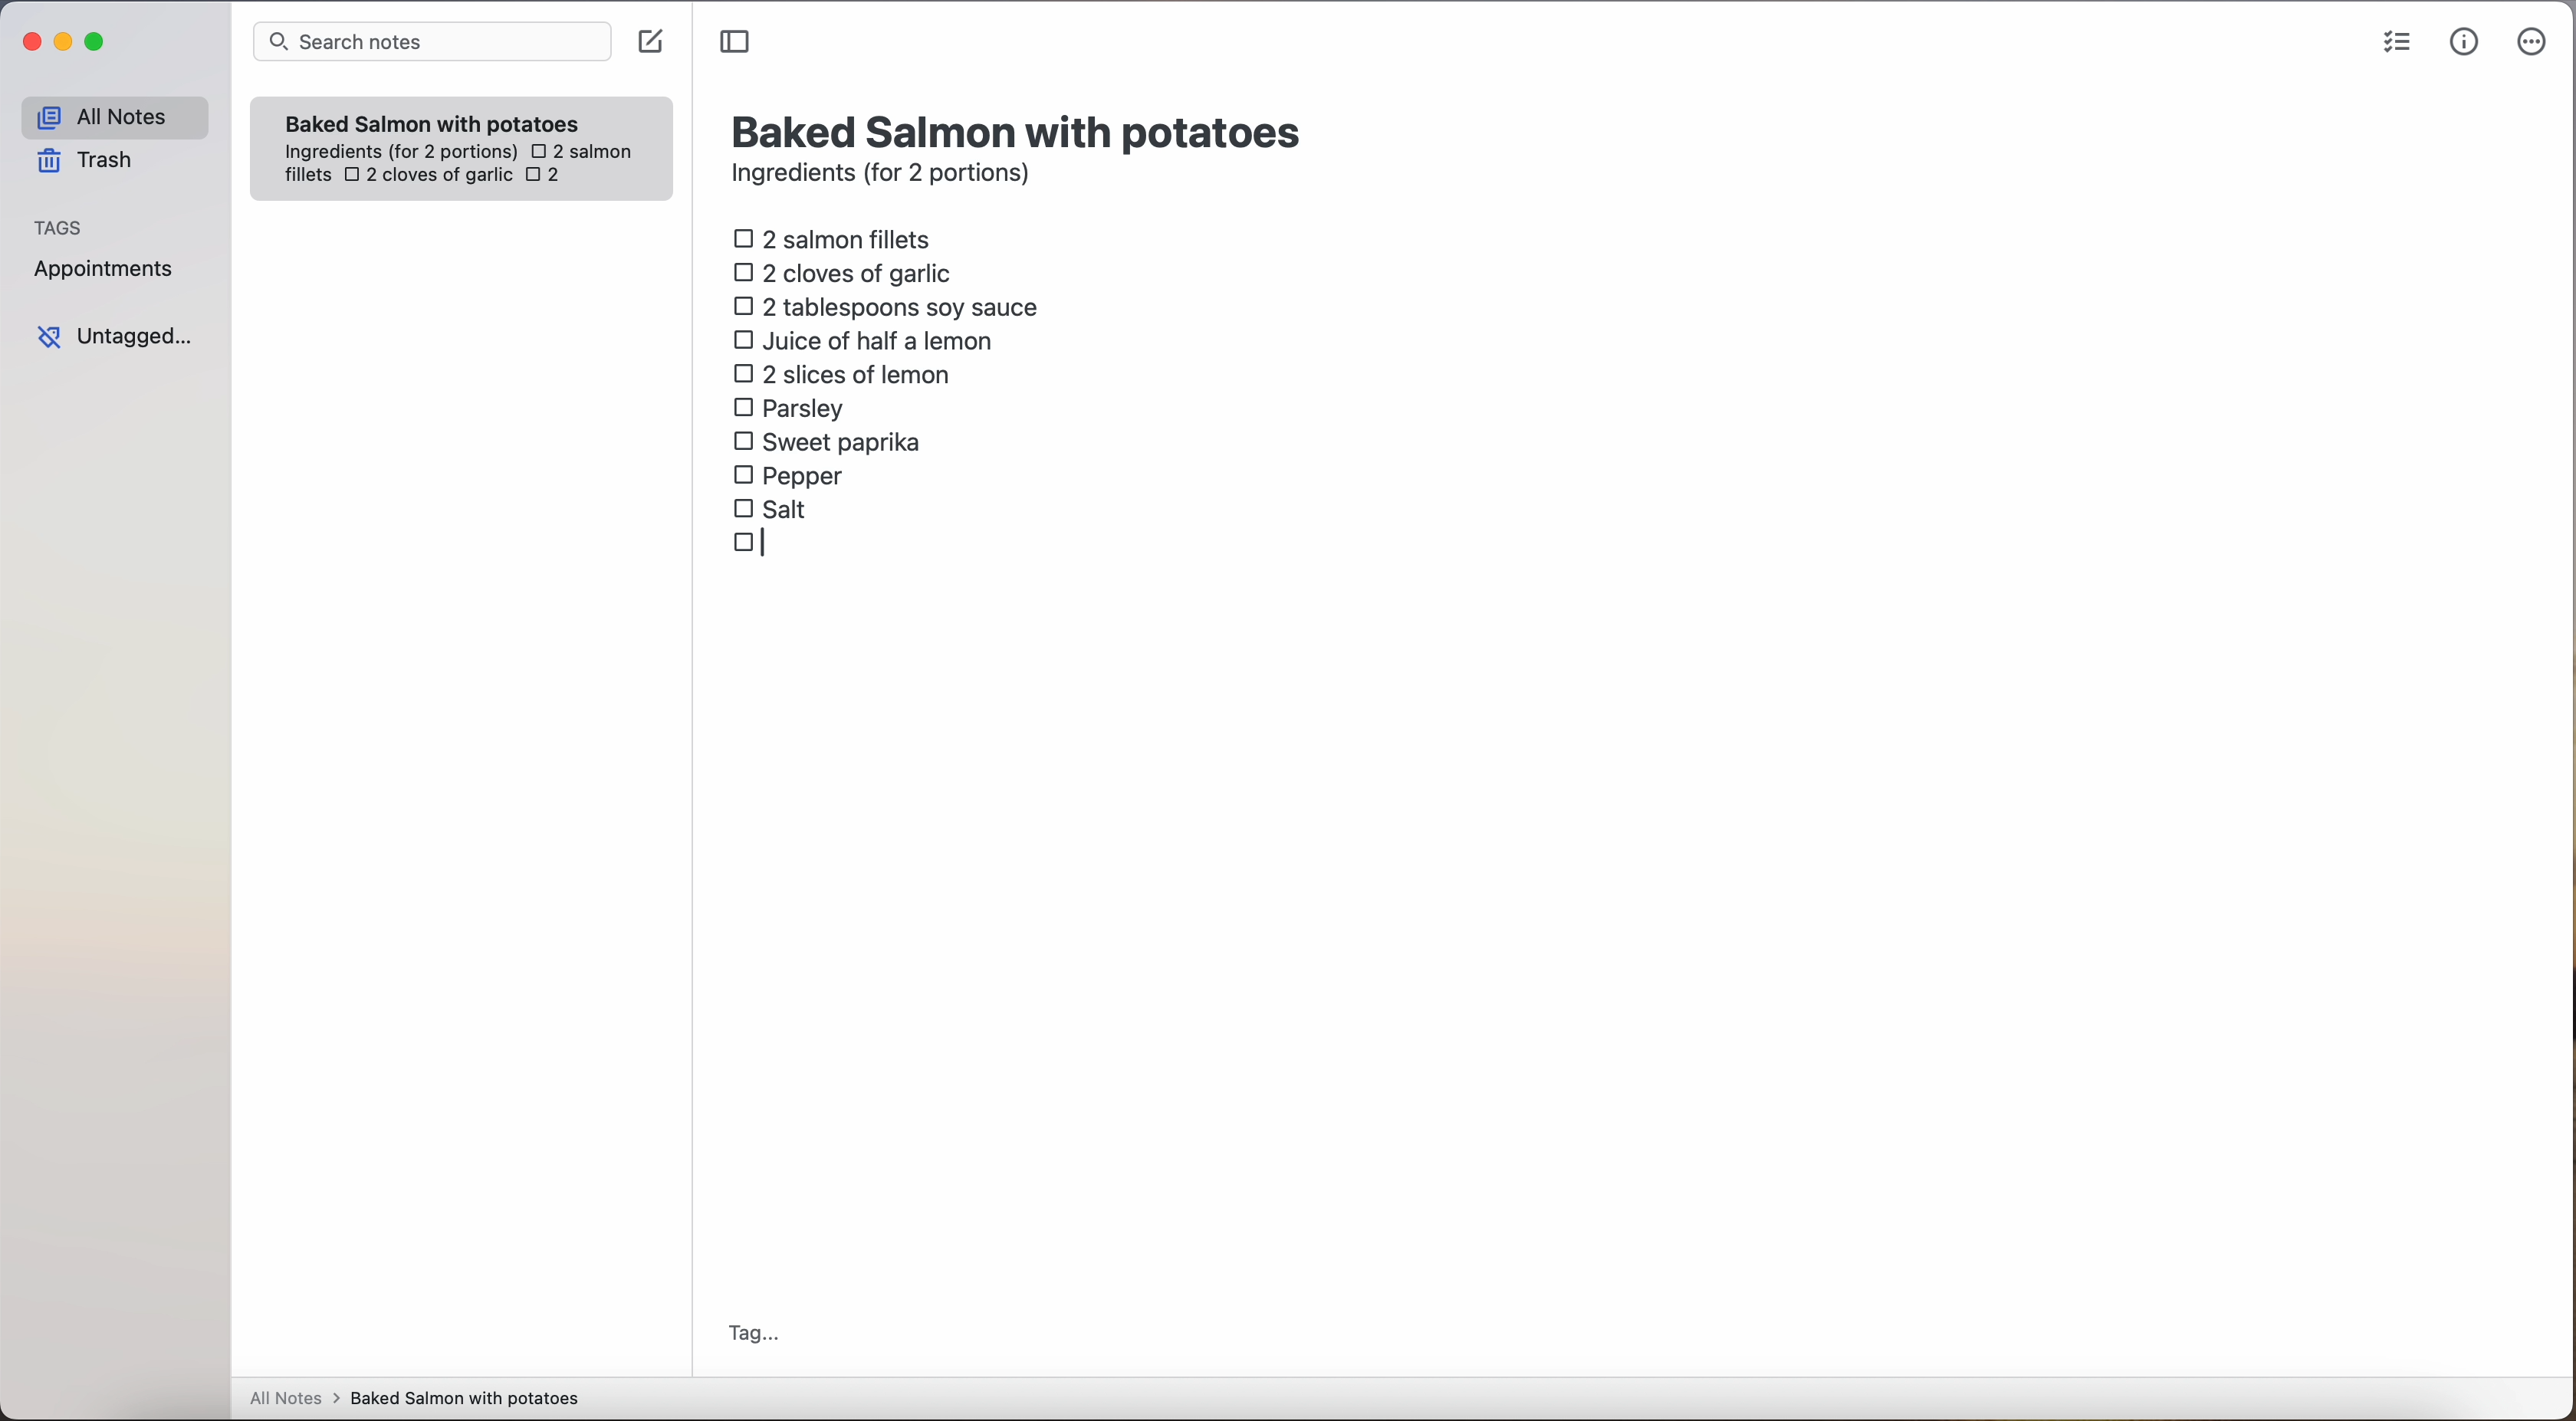 Image resolution: width=2576 pixels, height=1421 pixels. What do you see at coordinates (2536, 43) in the screenshot?
I see `more options` at bounding box center [2536, 43].